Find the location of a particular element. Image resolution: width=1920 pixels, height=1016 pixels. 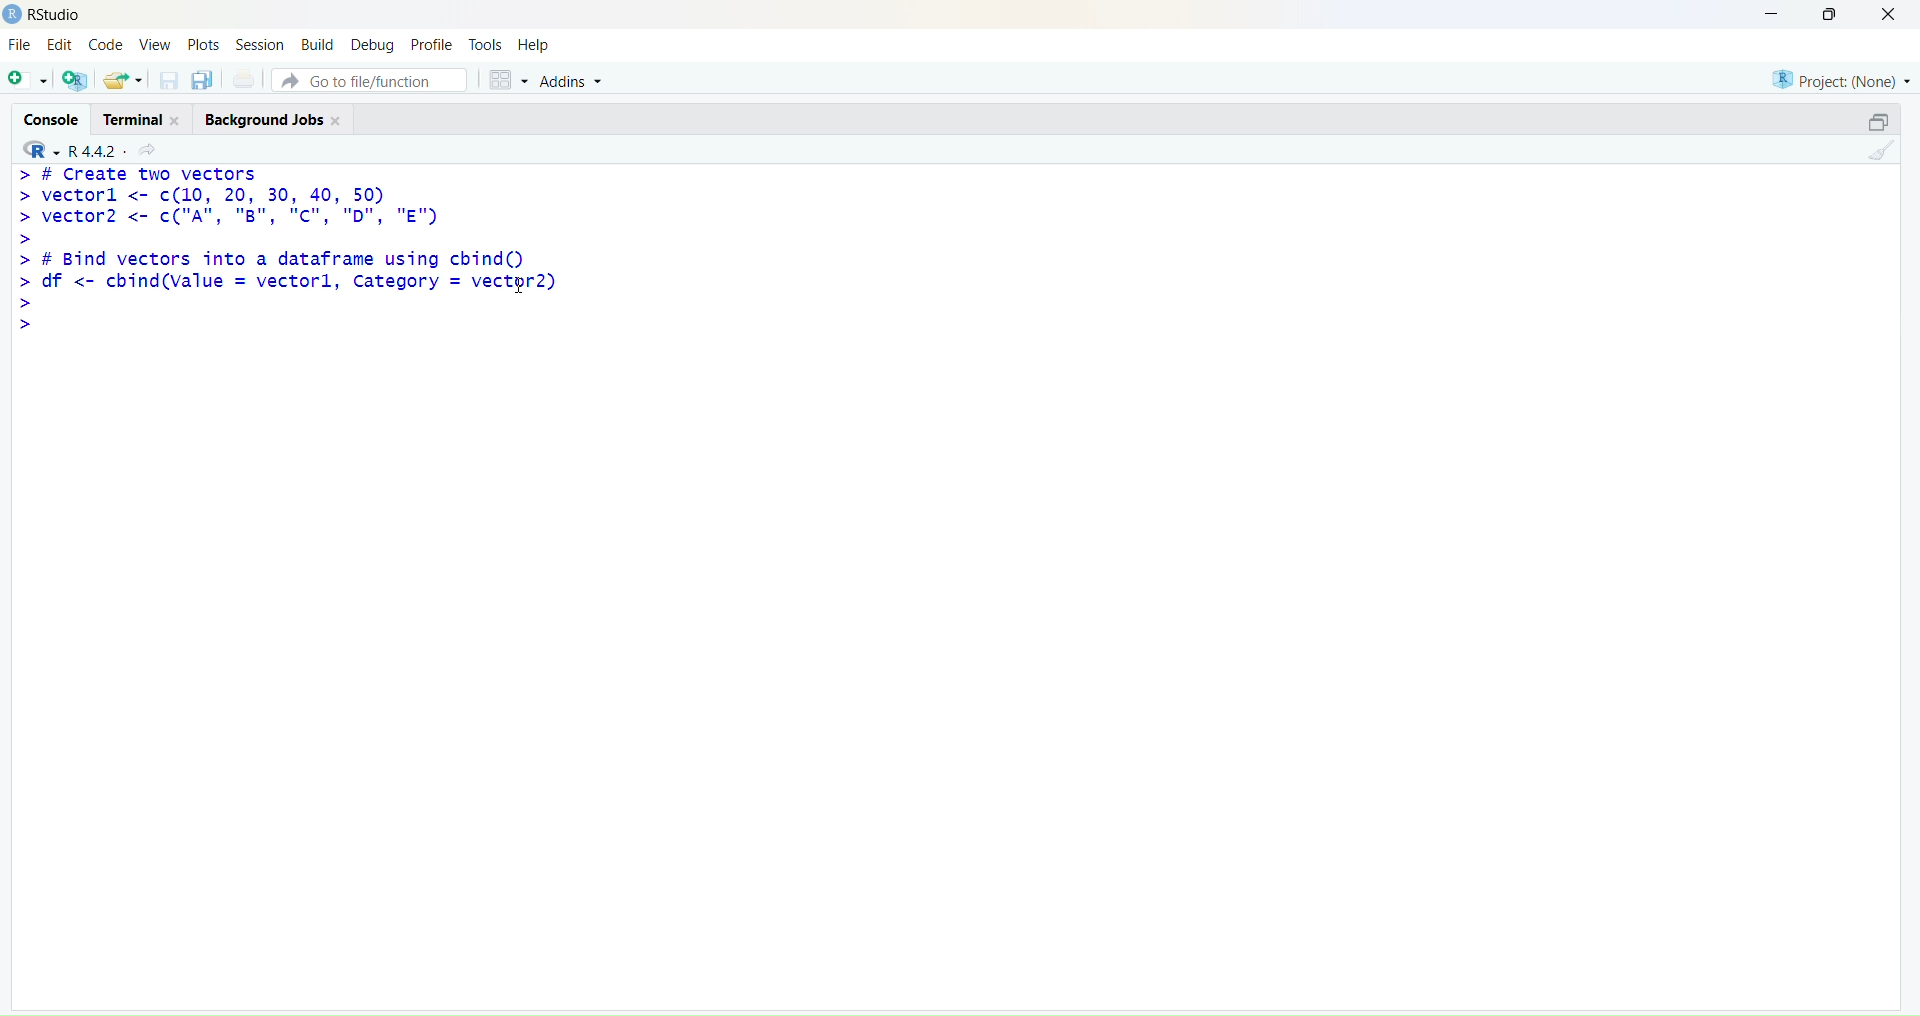

Edit is located at coordinates (61, 45).